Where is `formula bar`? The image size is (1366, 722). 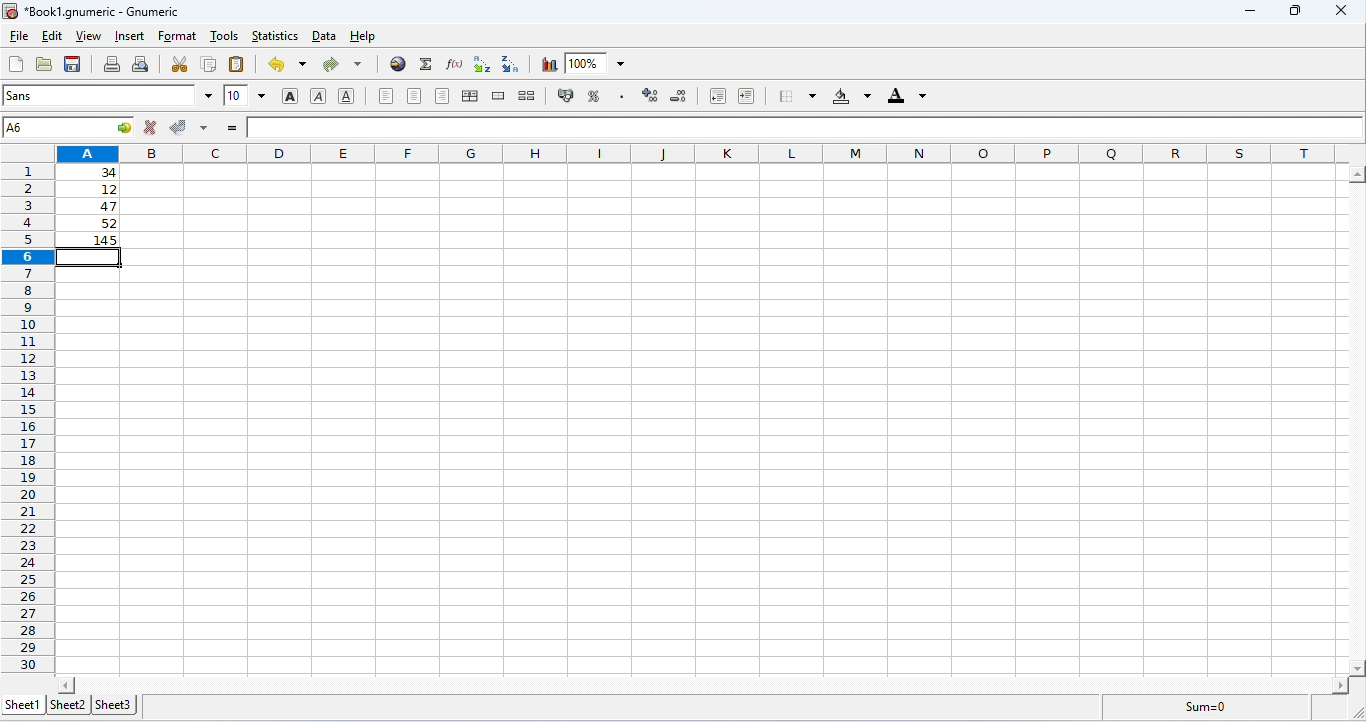
formula bar is located at coordinates (807, 126).